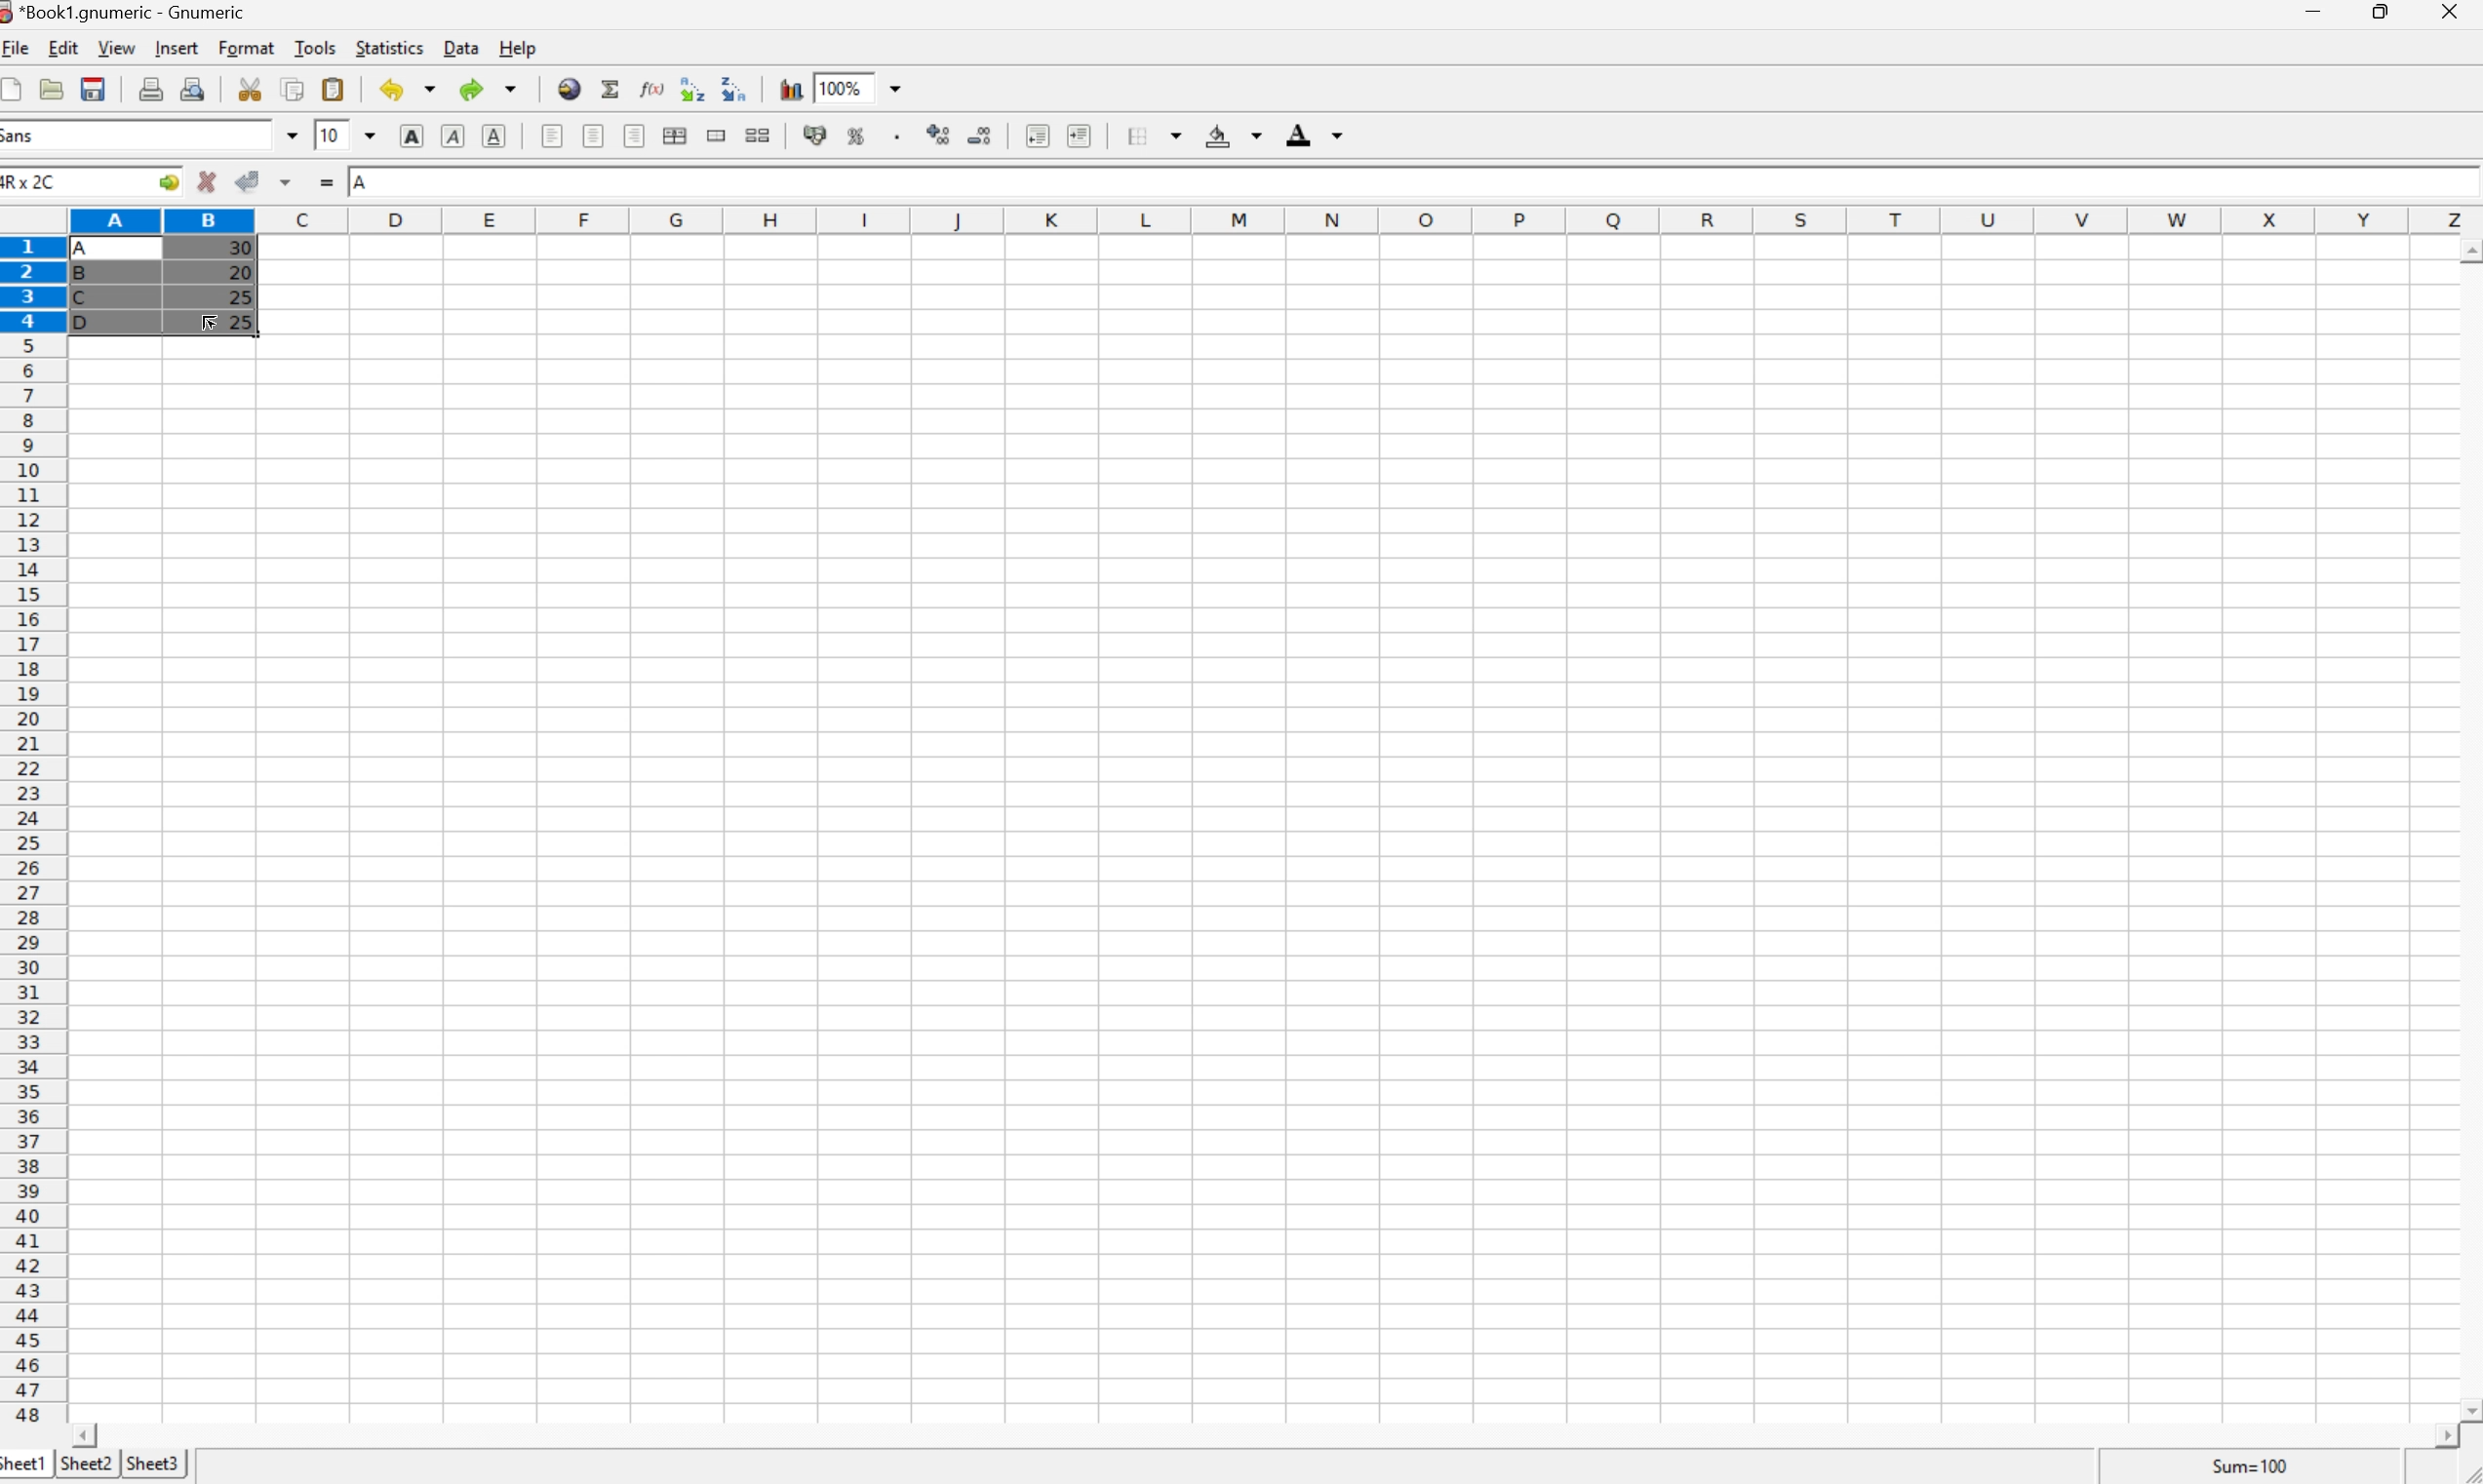  What do you see at coordinates (2314, 11) in the screenshot?
I see `Minimize` at bounding box center [2314, 11].